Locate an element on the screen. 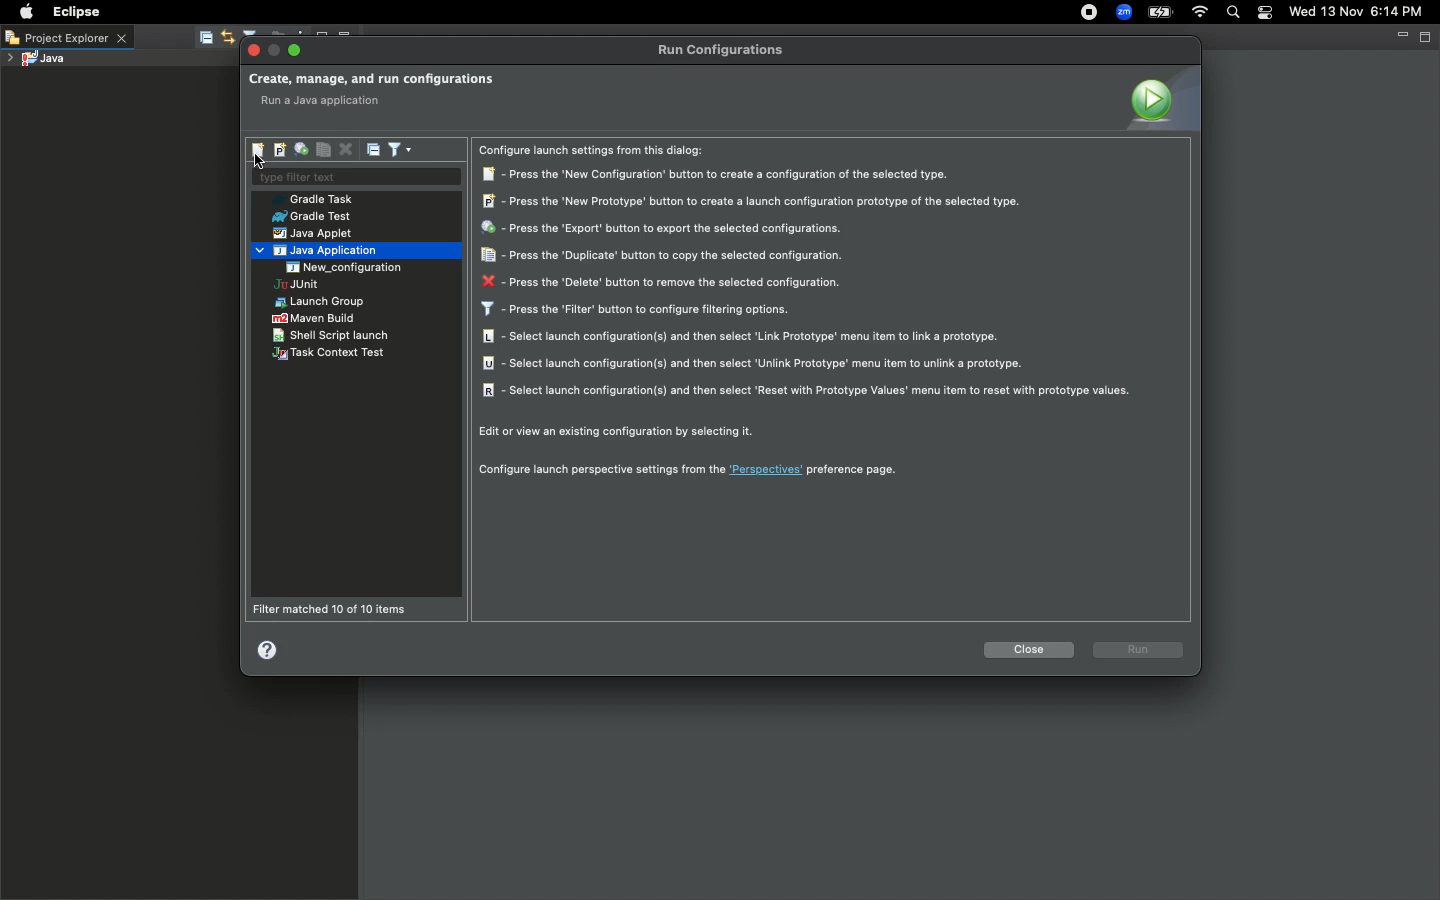 The width and height of the screenshot is (1440, 900). Filter launch configurations is located at coordinates (399, 148).